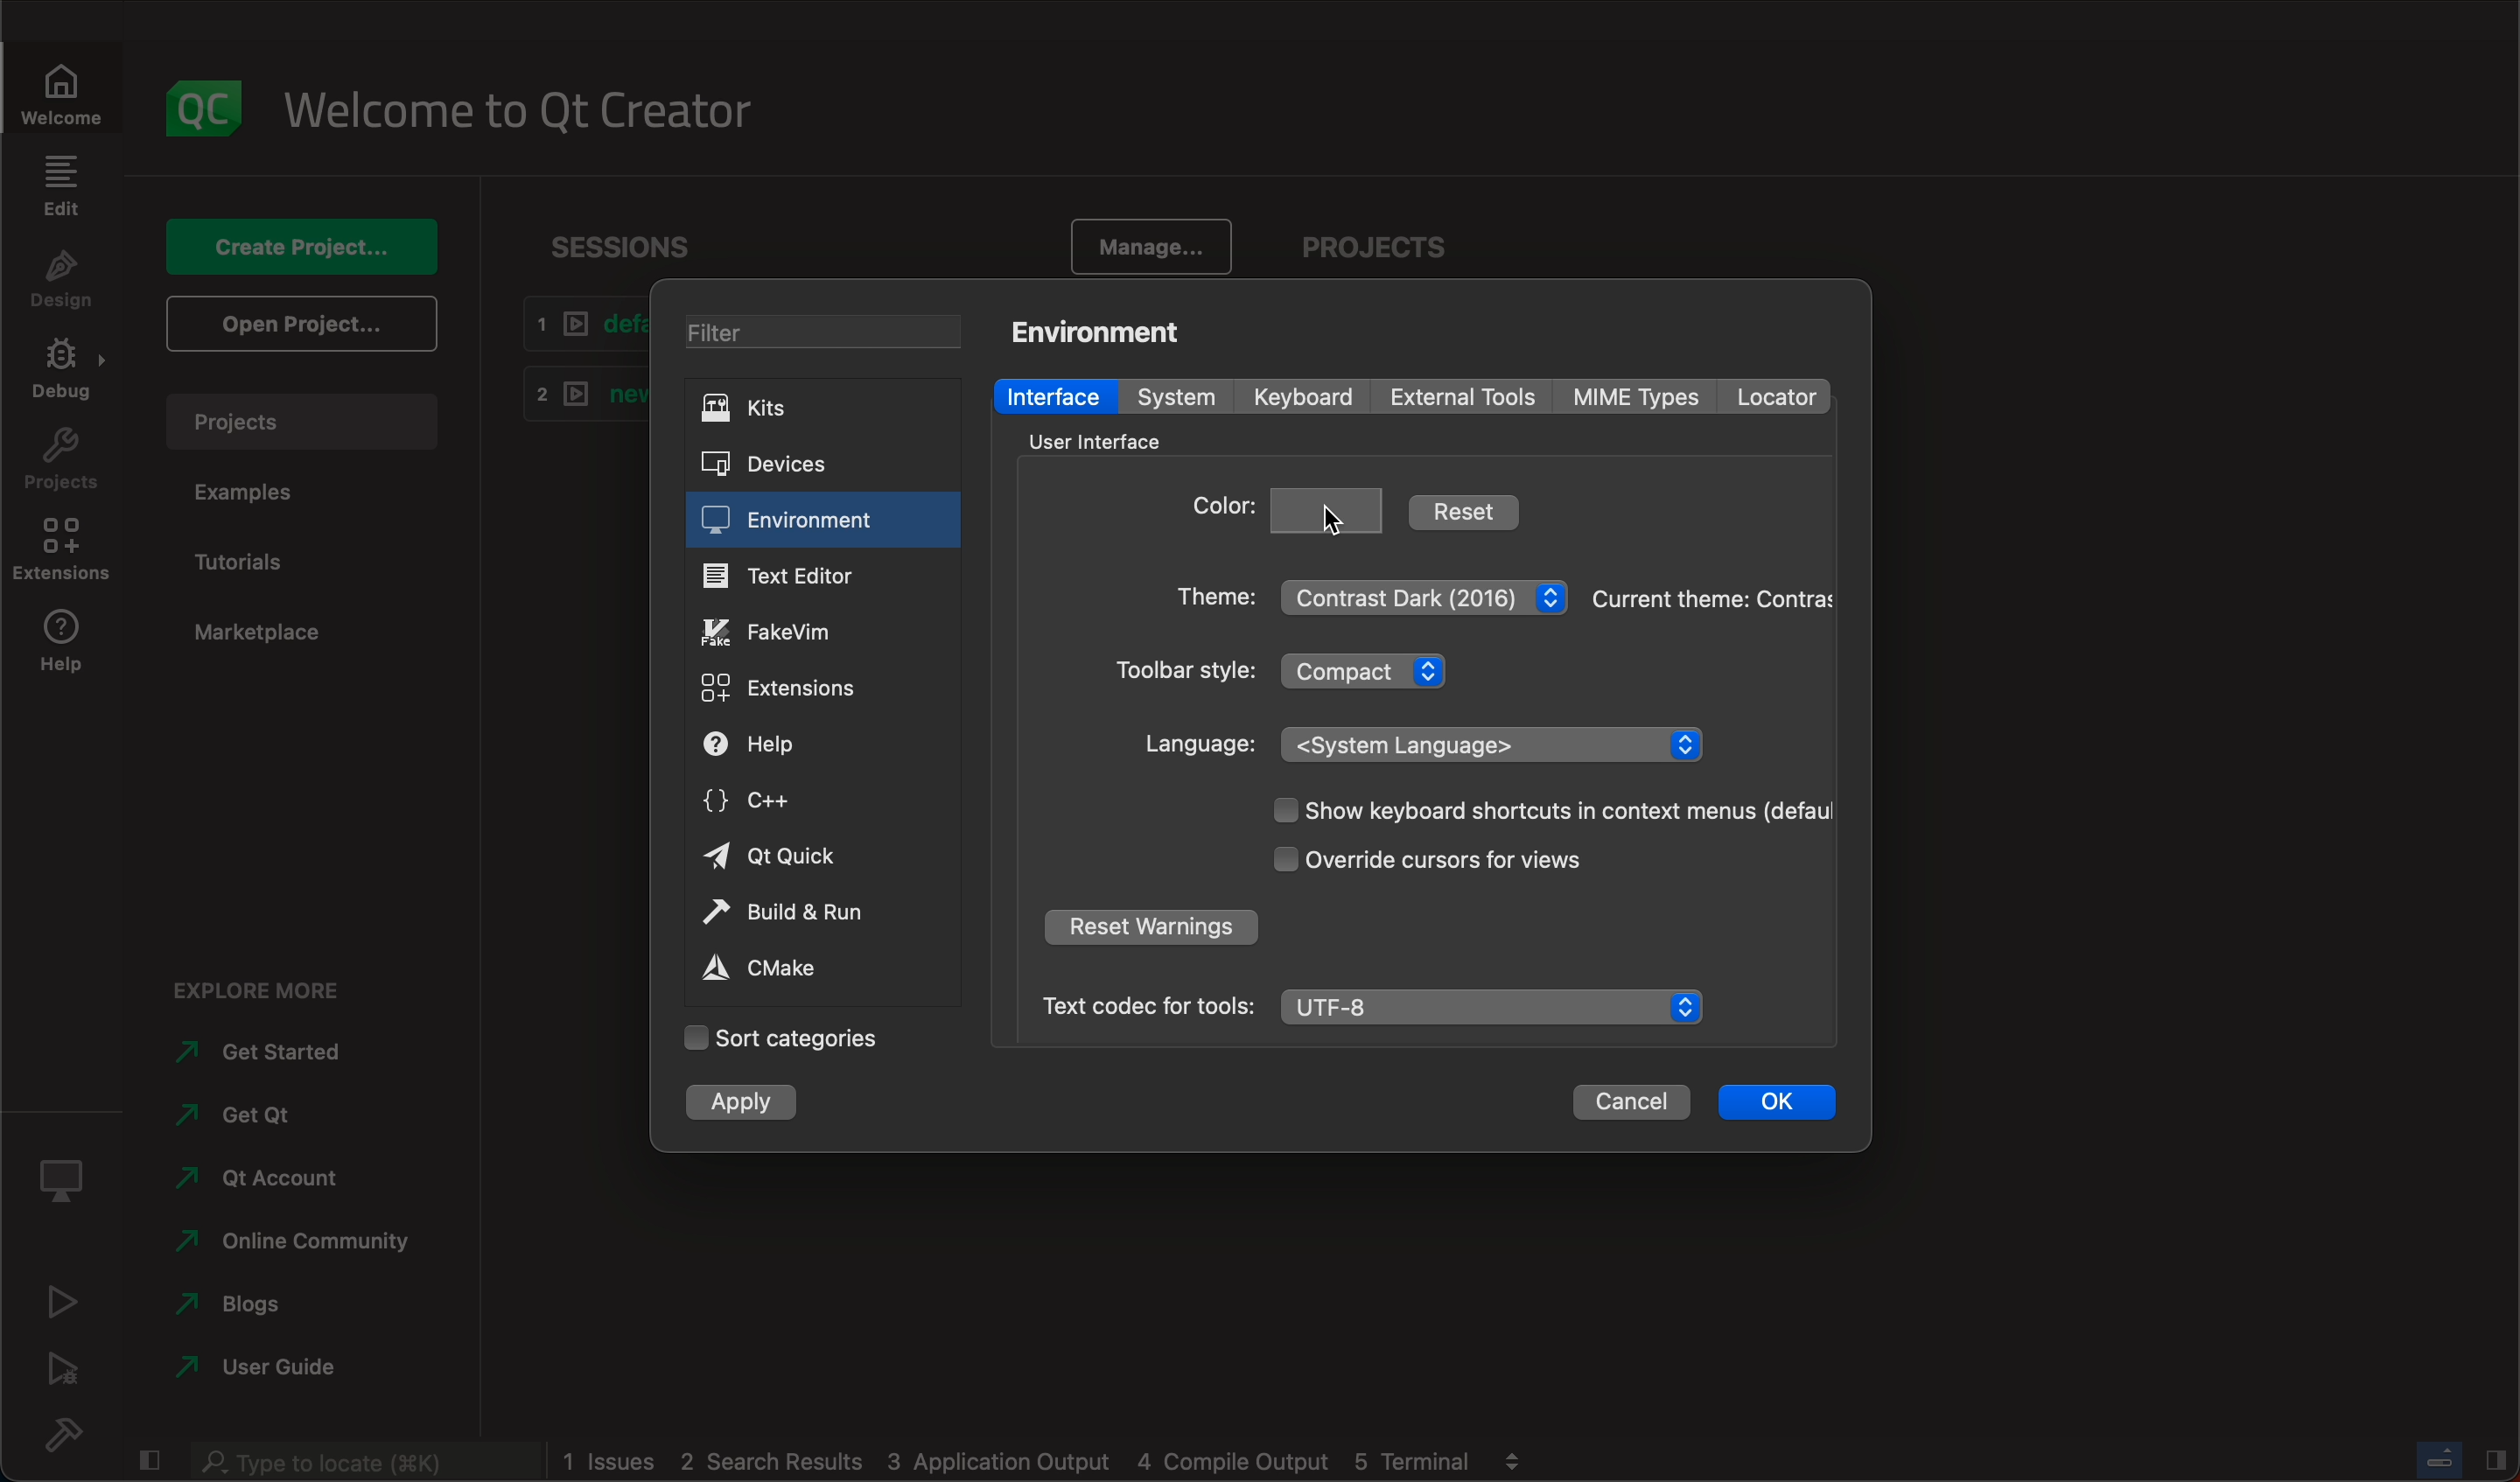 Image resolution: width=2520 pixels, height=1482 pixels. Describe the element at coordinates (822, 520) in the screenshot. I see `environment` at that location.